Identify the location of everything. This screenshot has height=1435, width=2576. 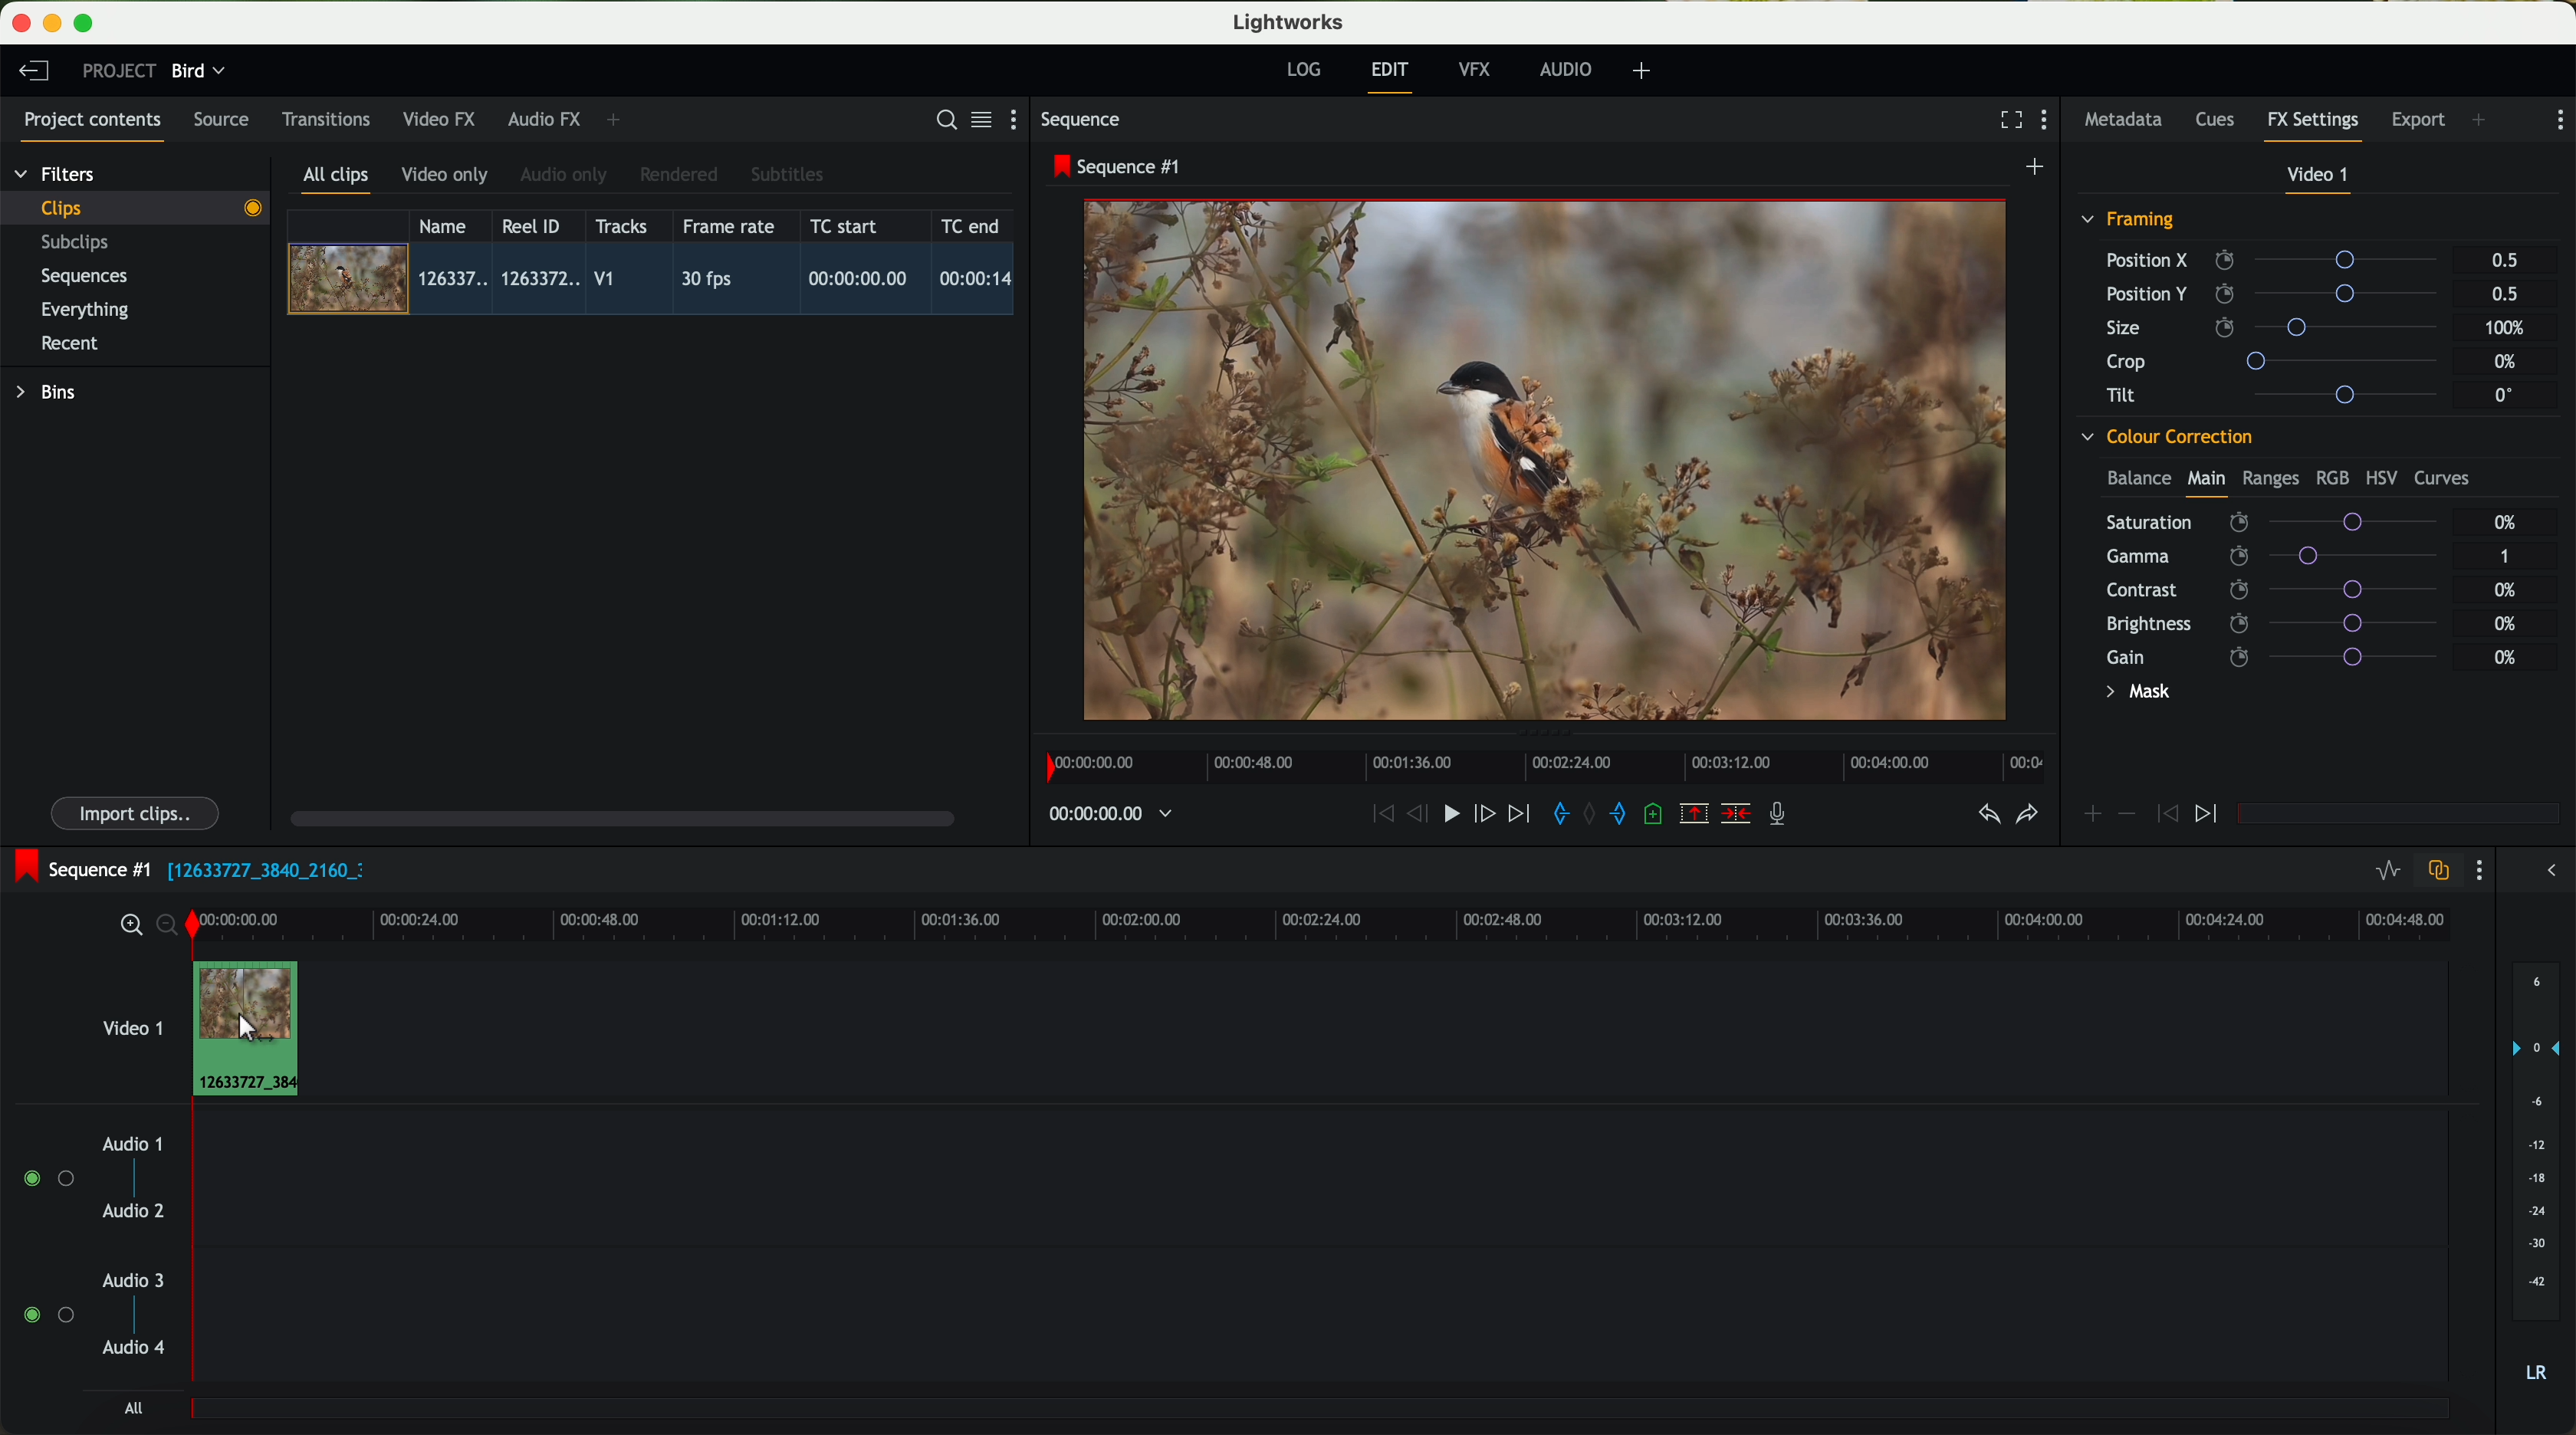
(86, 310).